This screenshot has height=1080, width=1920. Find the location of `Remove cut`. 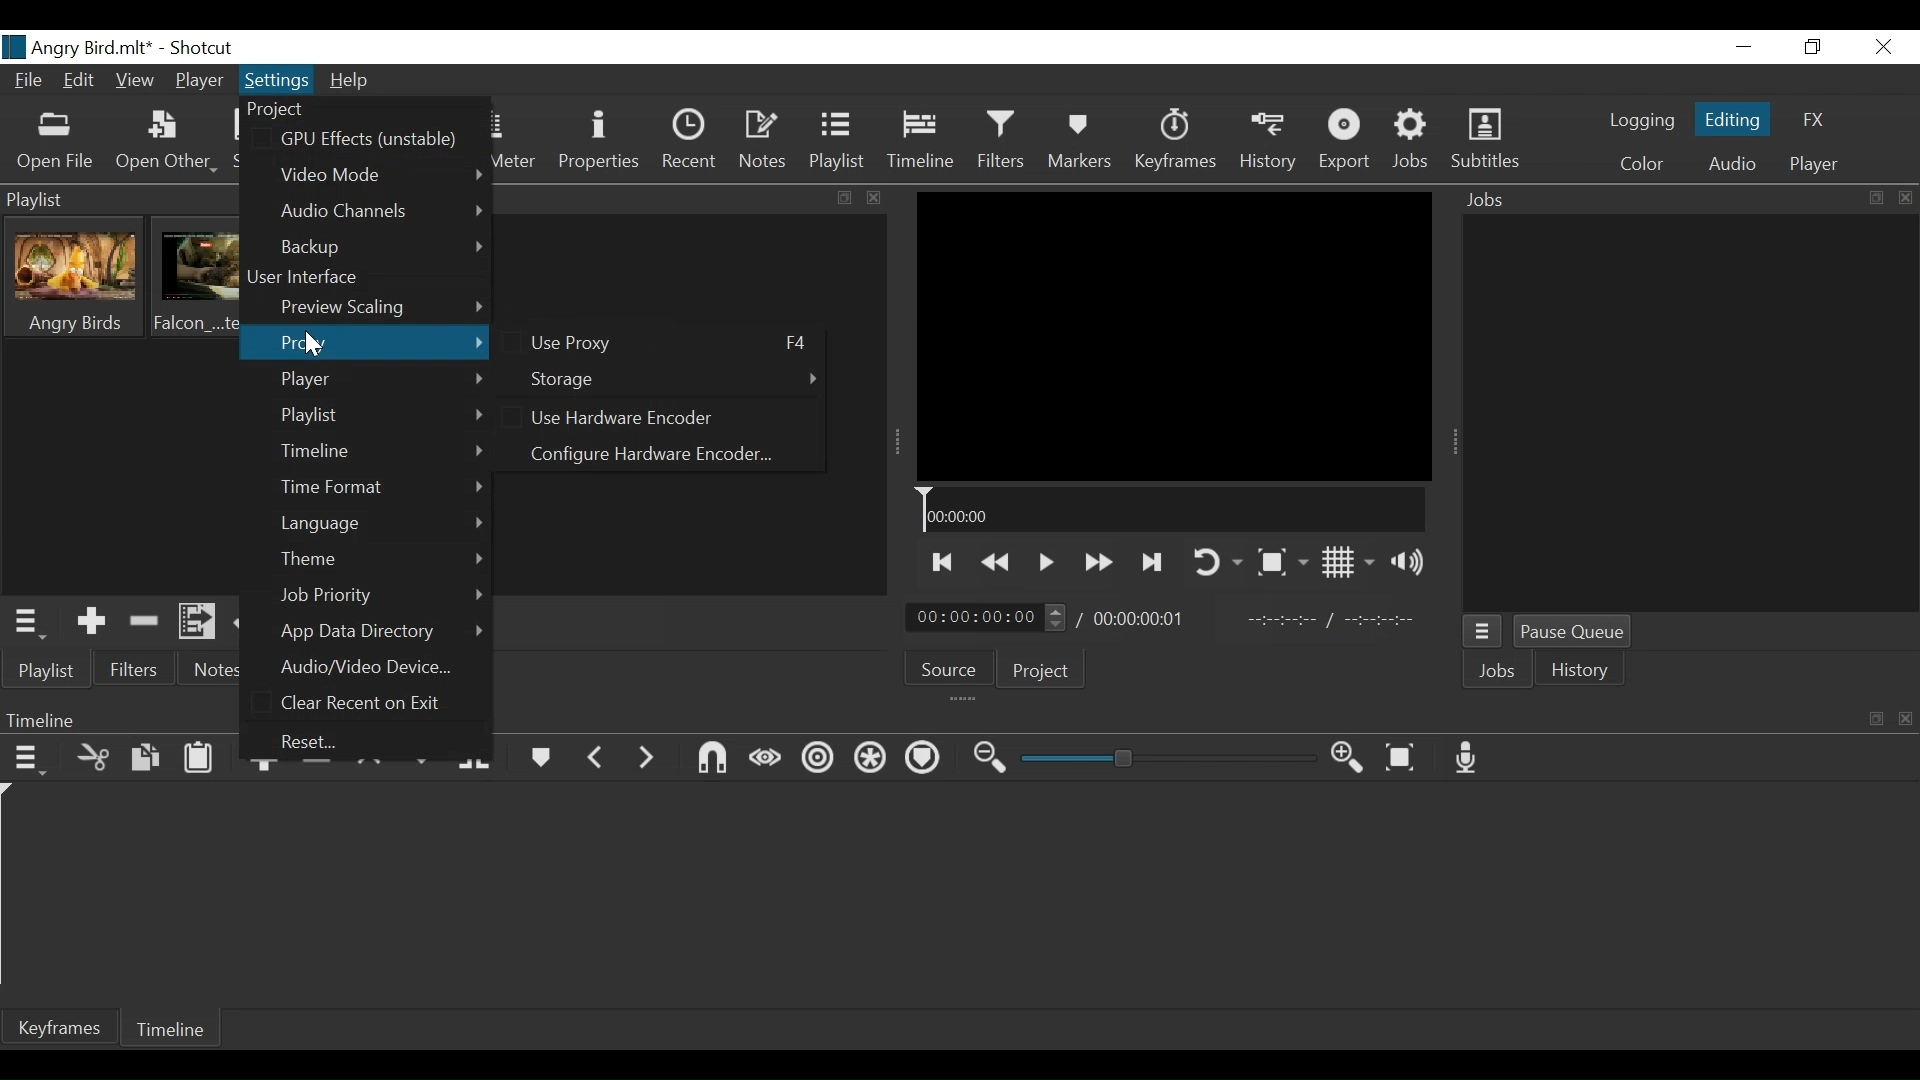

Remove cut is located at coordinates (140, 619).